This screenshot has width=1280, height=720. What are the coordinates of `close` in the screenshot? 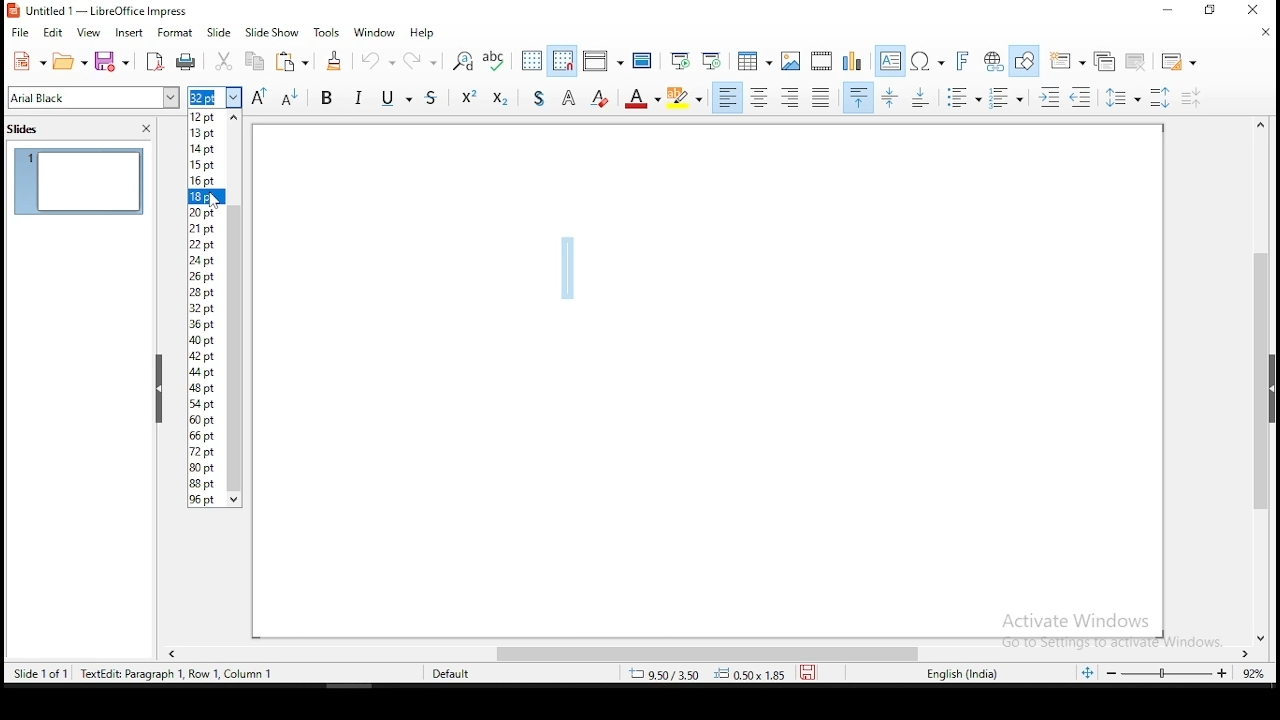 It's located at (146, 129).